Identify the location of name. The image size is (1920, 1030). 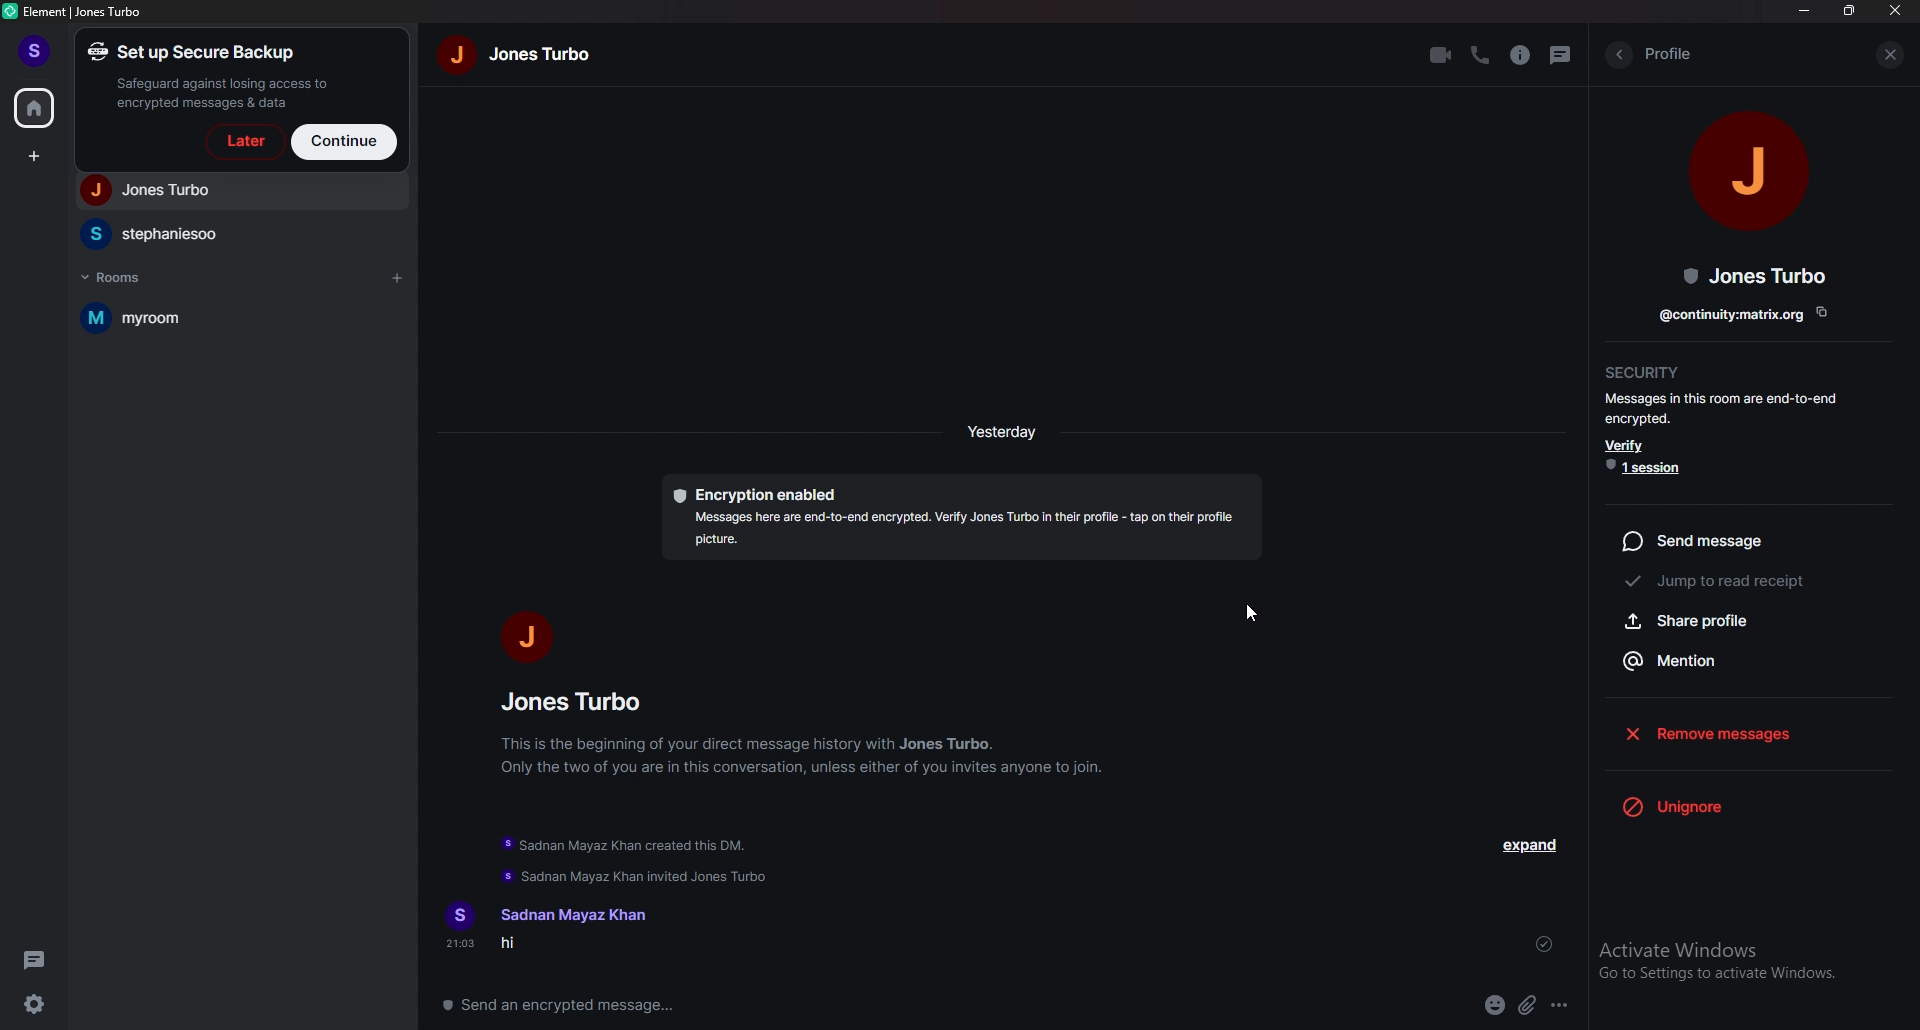
(520, 53).